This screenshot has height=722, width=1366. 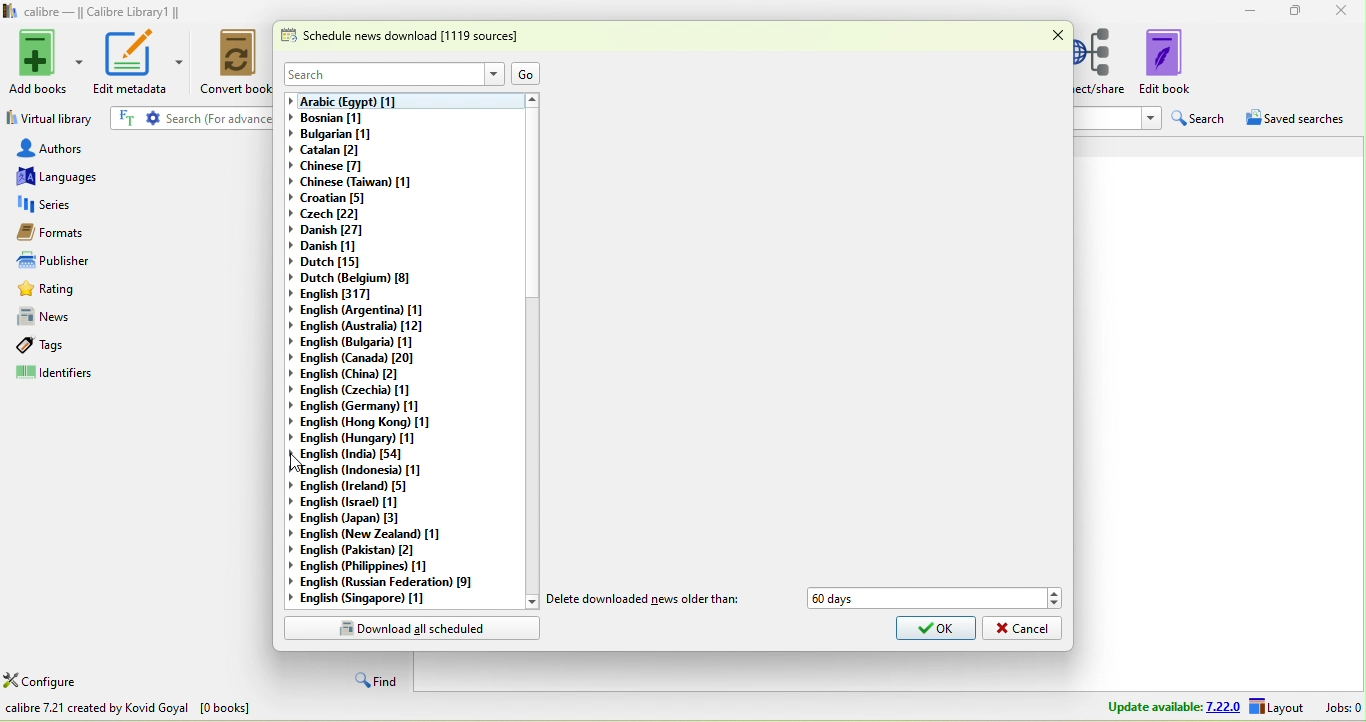 What do you see at coordinates (137, 260) in the screenshot?
I see `publishers` at bounding box center [137, 260].